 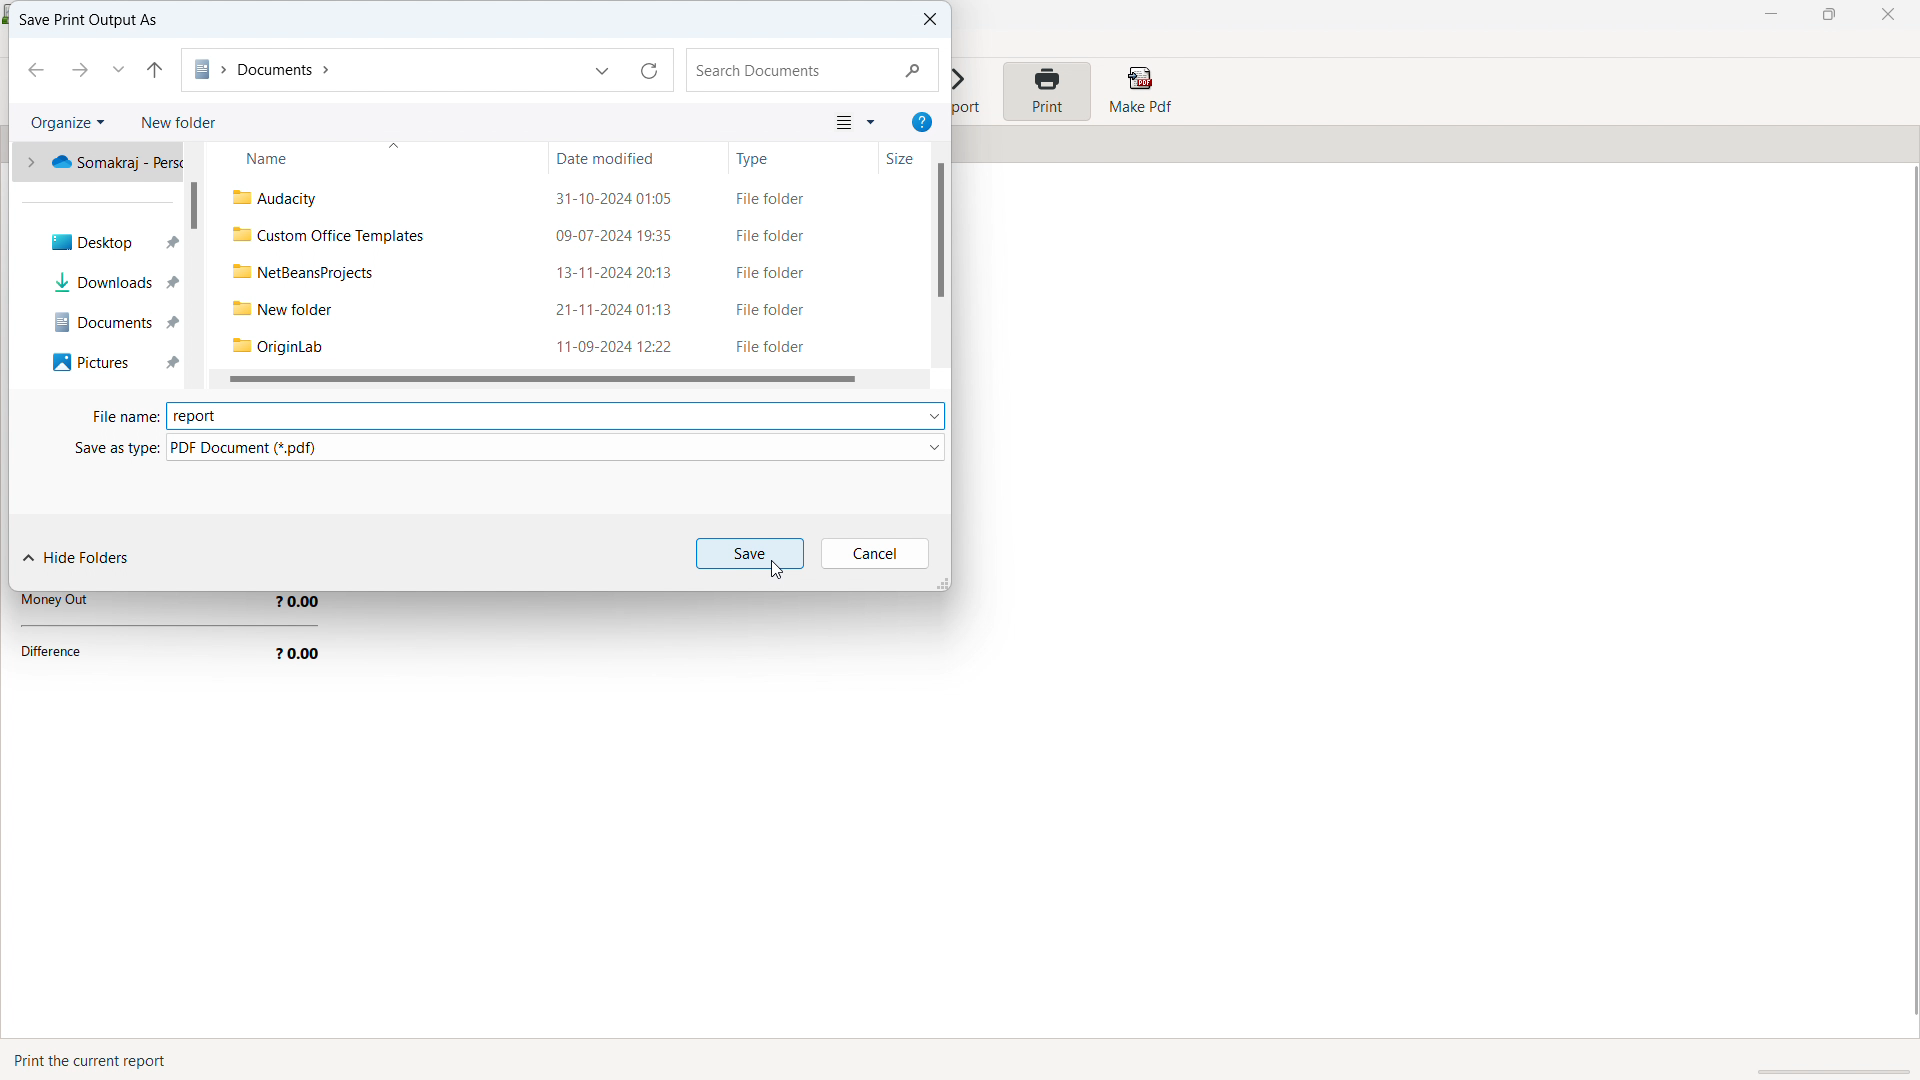 What do you see at coordinates (812, 70) in the screenshot?
I see `search in folder` at bounding box center [812, 70].